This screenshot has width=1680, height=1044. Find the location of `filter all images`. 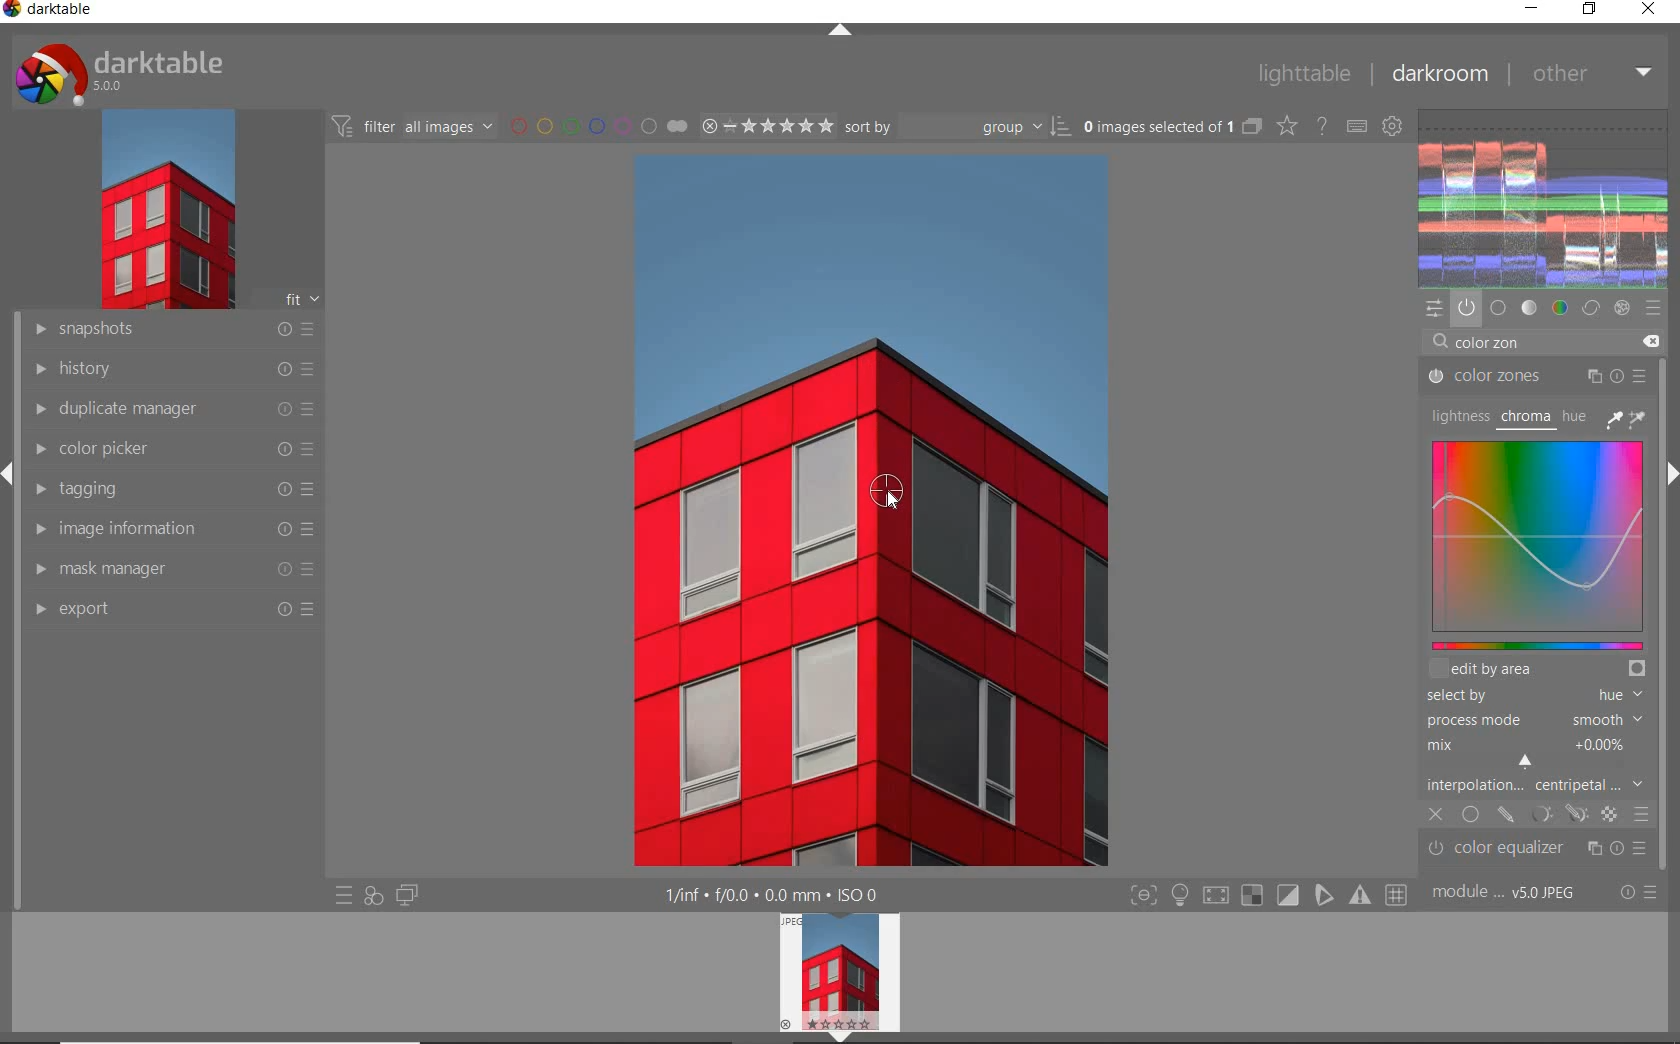

filter all images is located at coordinates (414, 126).